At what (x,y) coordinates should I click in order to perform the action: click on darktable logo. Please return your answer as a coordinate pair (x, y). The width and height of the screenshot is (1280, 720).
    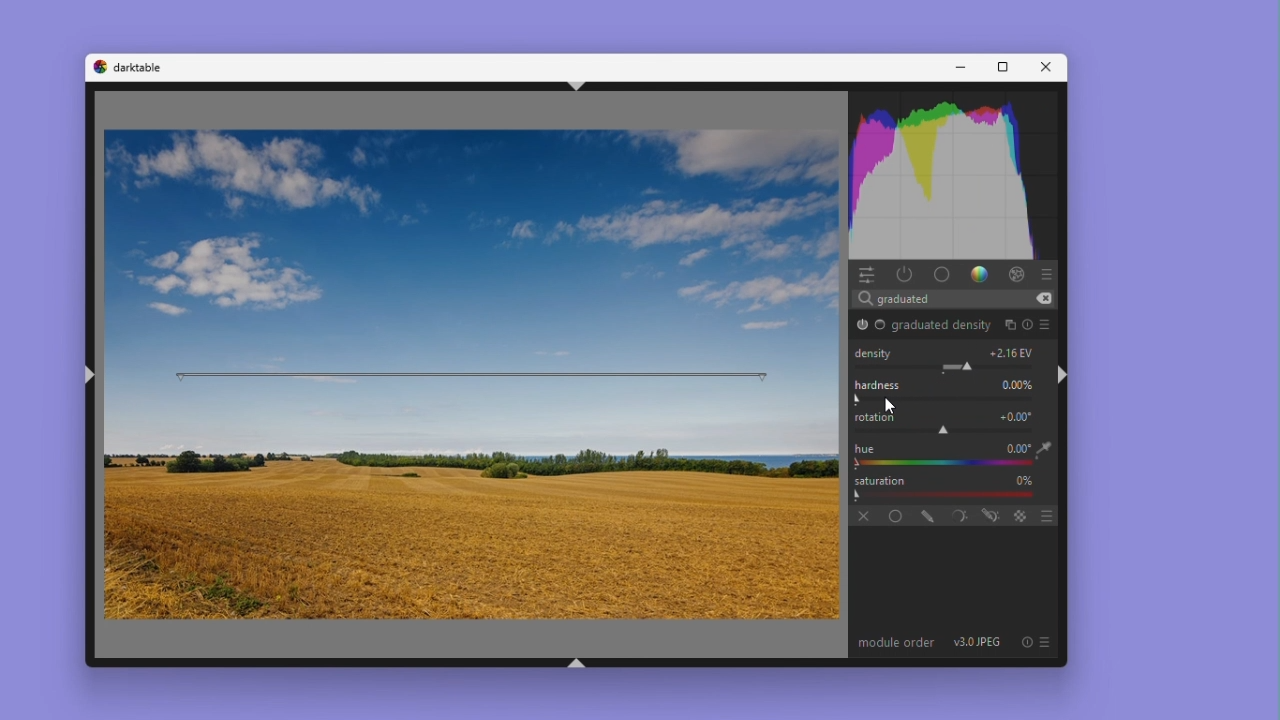
    Looking at the image, I should click on (98, 67).